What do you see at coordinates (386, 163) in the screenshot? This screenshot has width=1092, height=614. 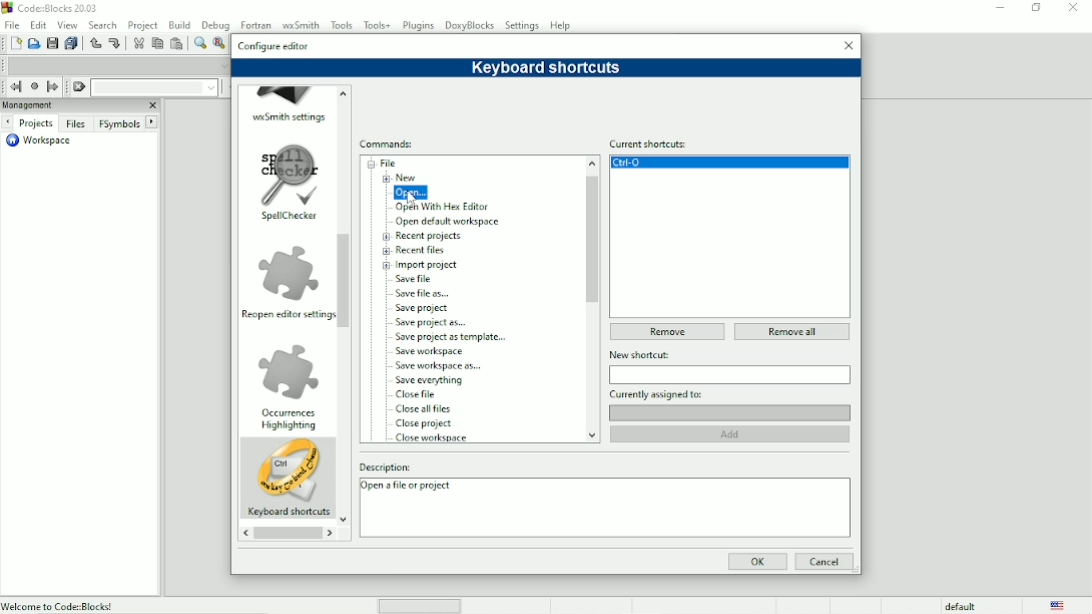 I see `File` at bounding box center [386, 163].